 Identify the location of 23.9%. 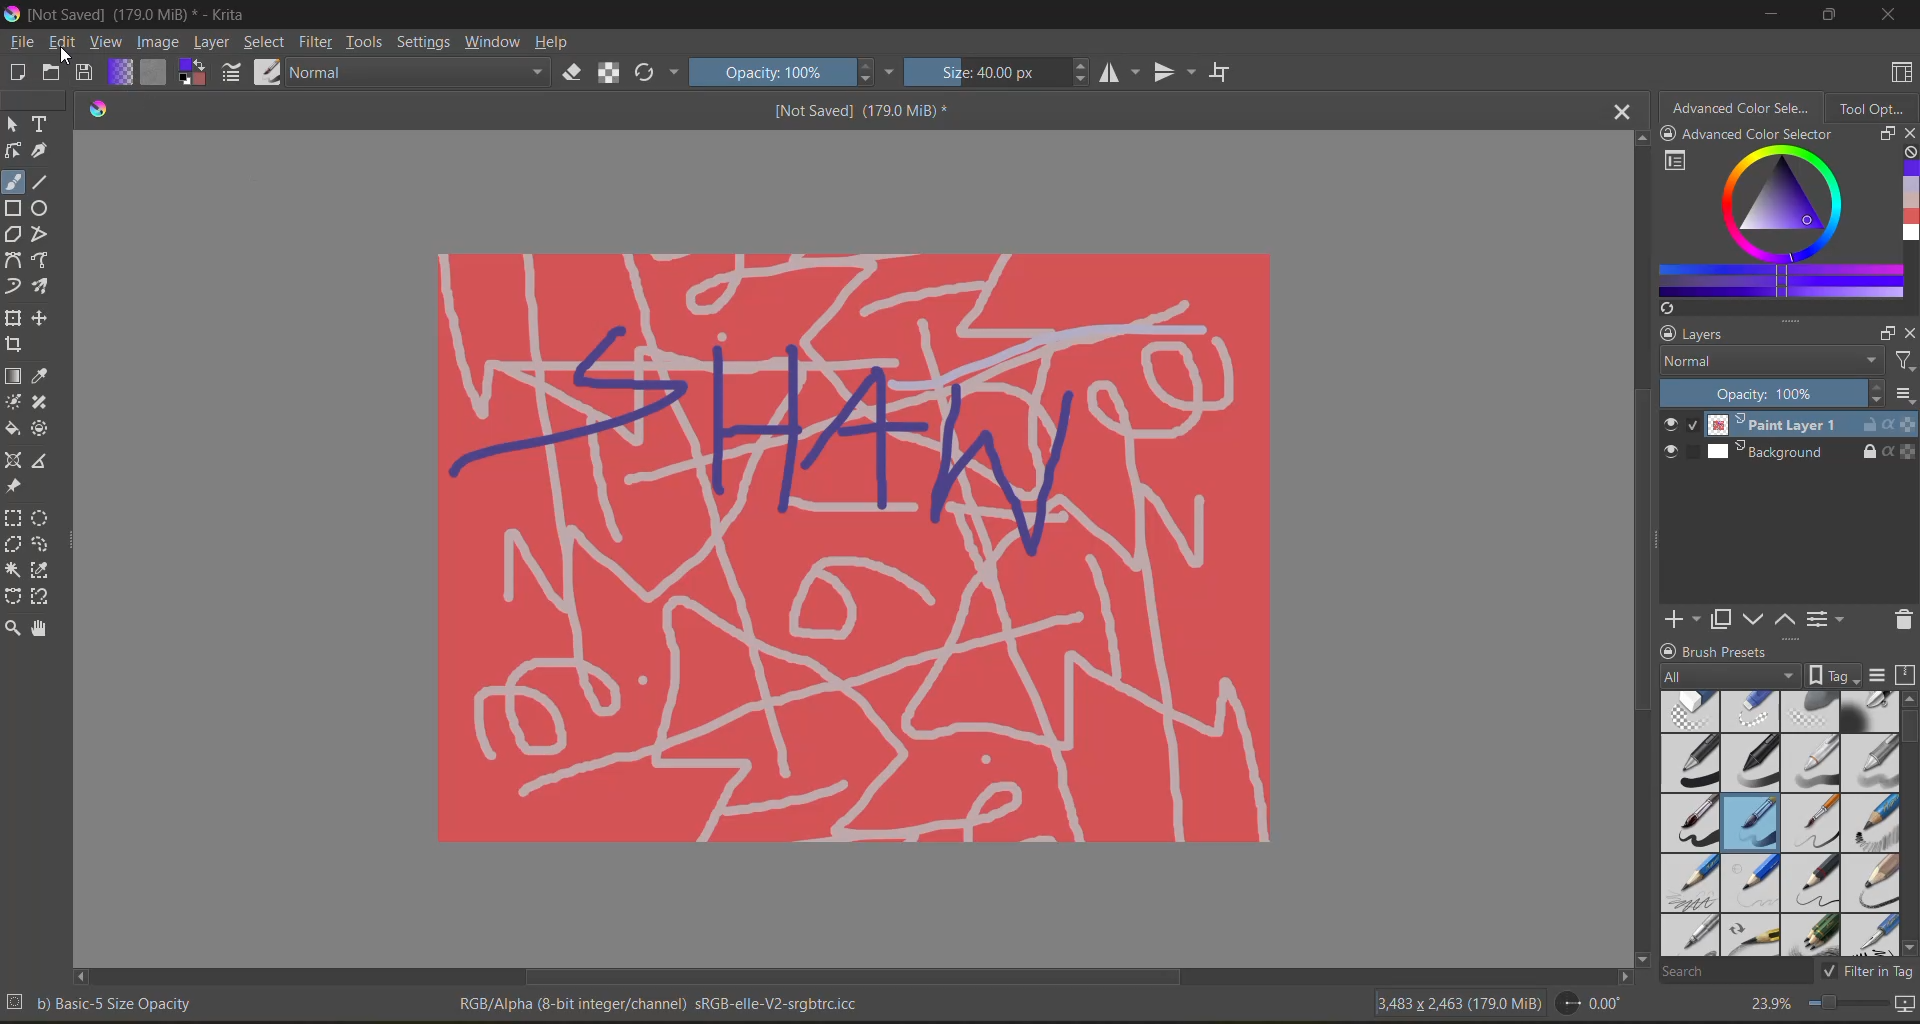
(1769, 1004).